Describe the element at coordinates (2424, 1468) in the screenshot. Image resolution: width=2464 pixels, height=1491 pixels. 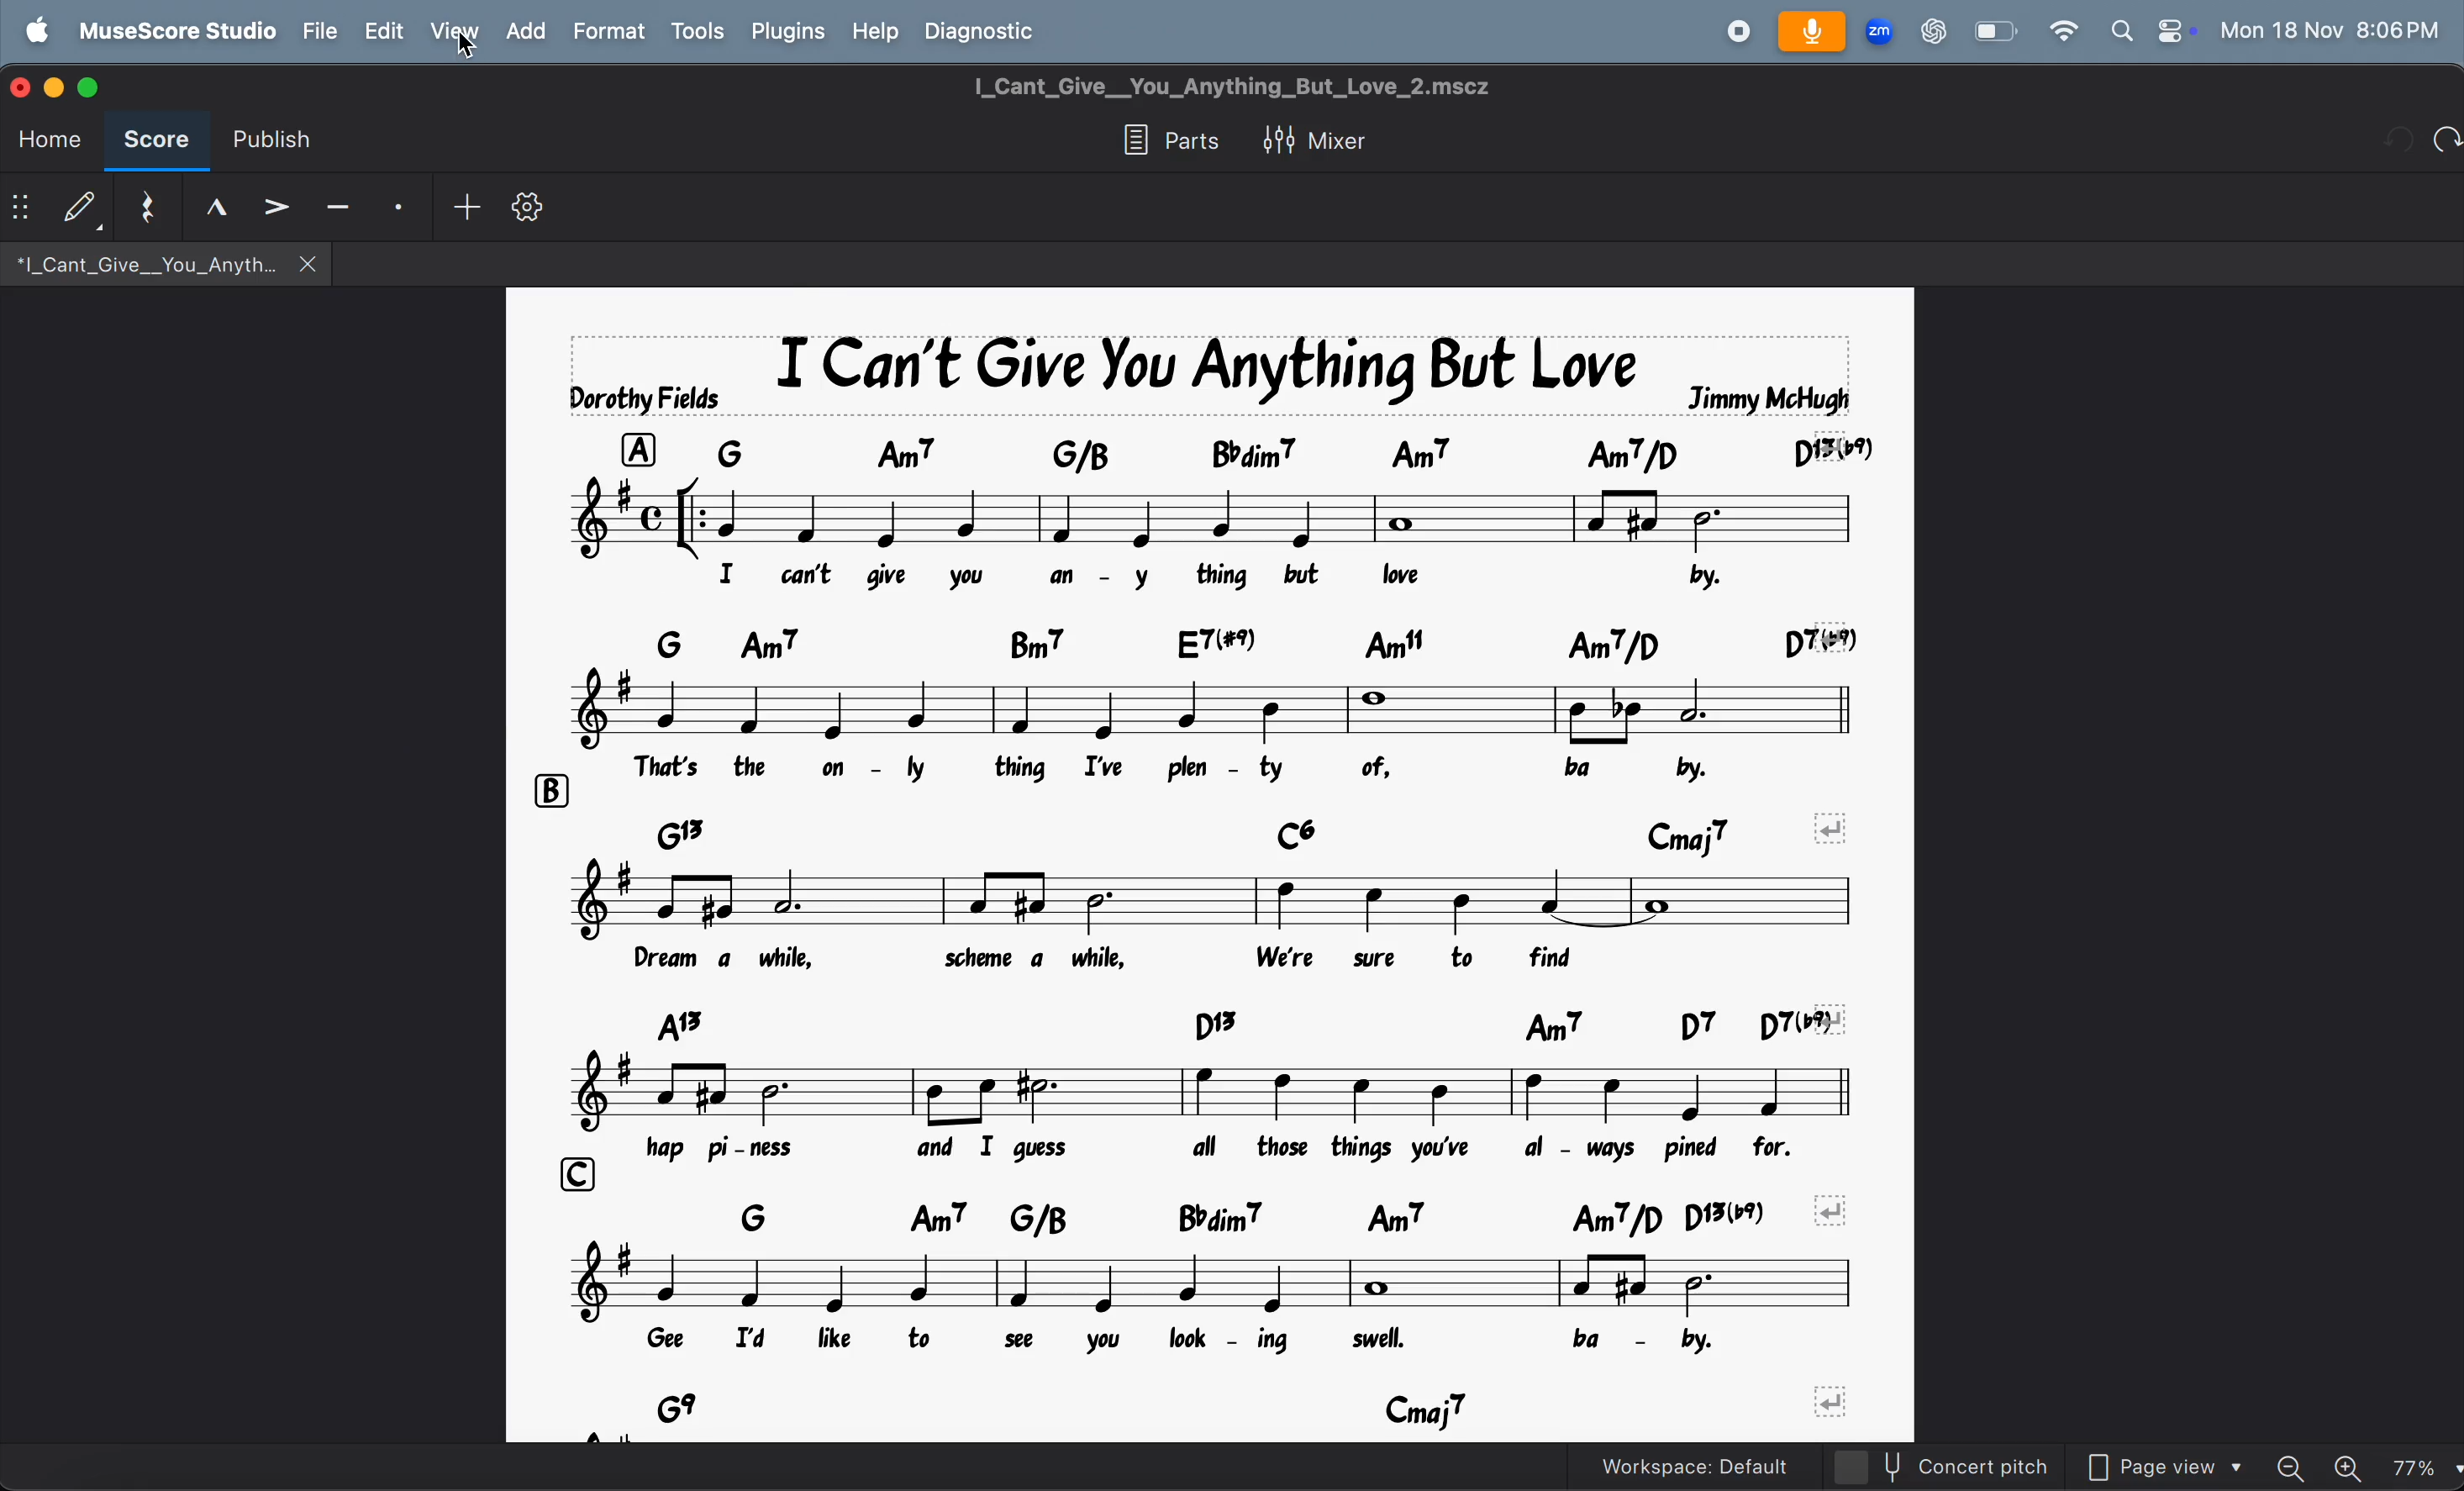
I see `page zoom level` at that location.